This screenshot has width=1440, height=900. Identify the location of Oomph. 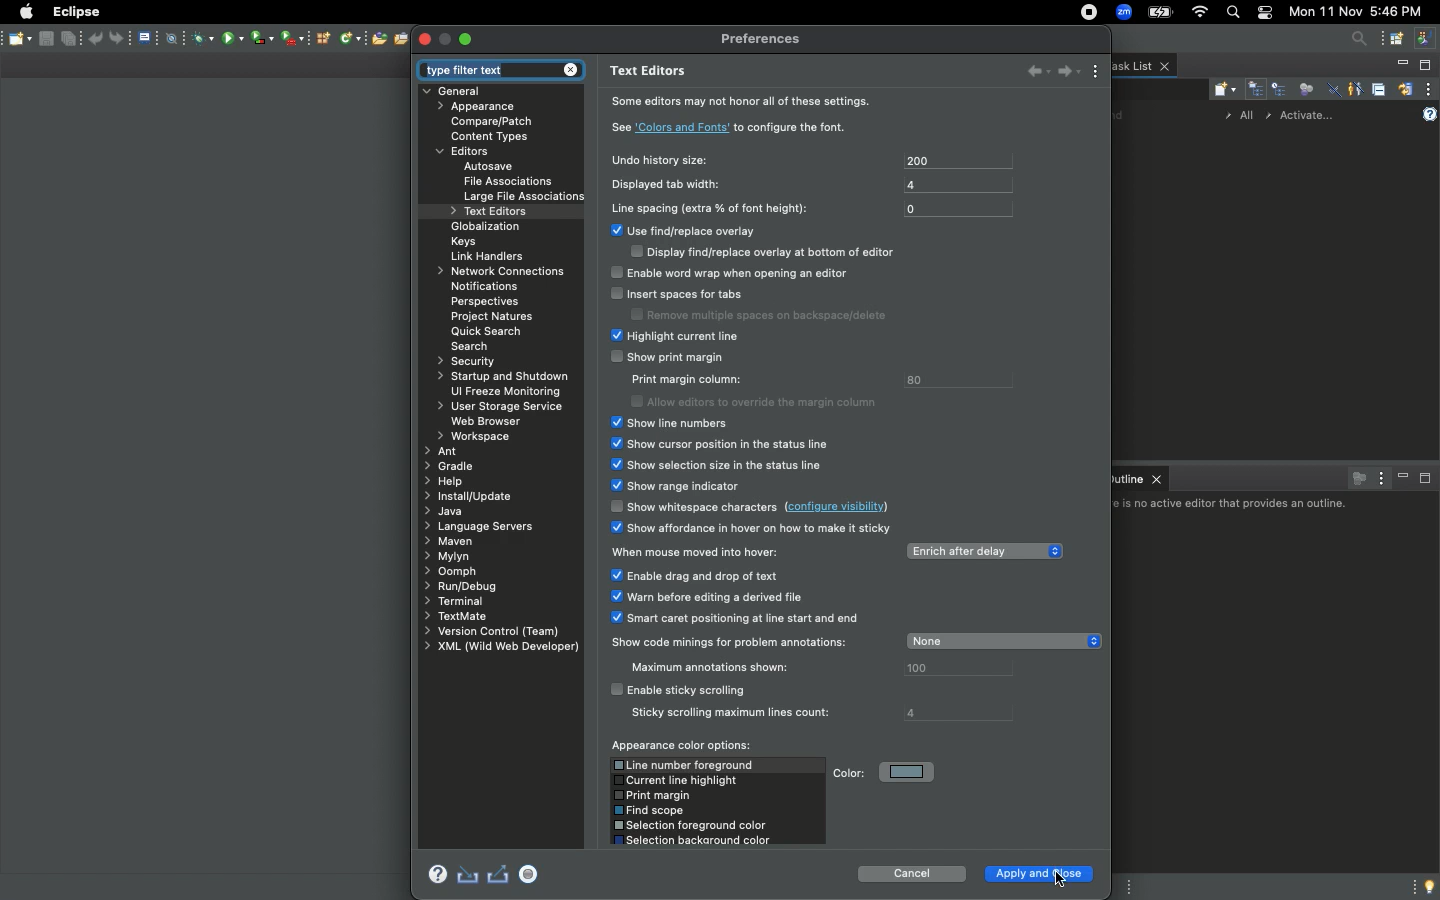
(454, 570).